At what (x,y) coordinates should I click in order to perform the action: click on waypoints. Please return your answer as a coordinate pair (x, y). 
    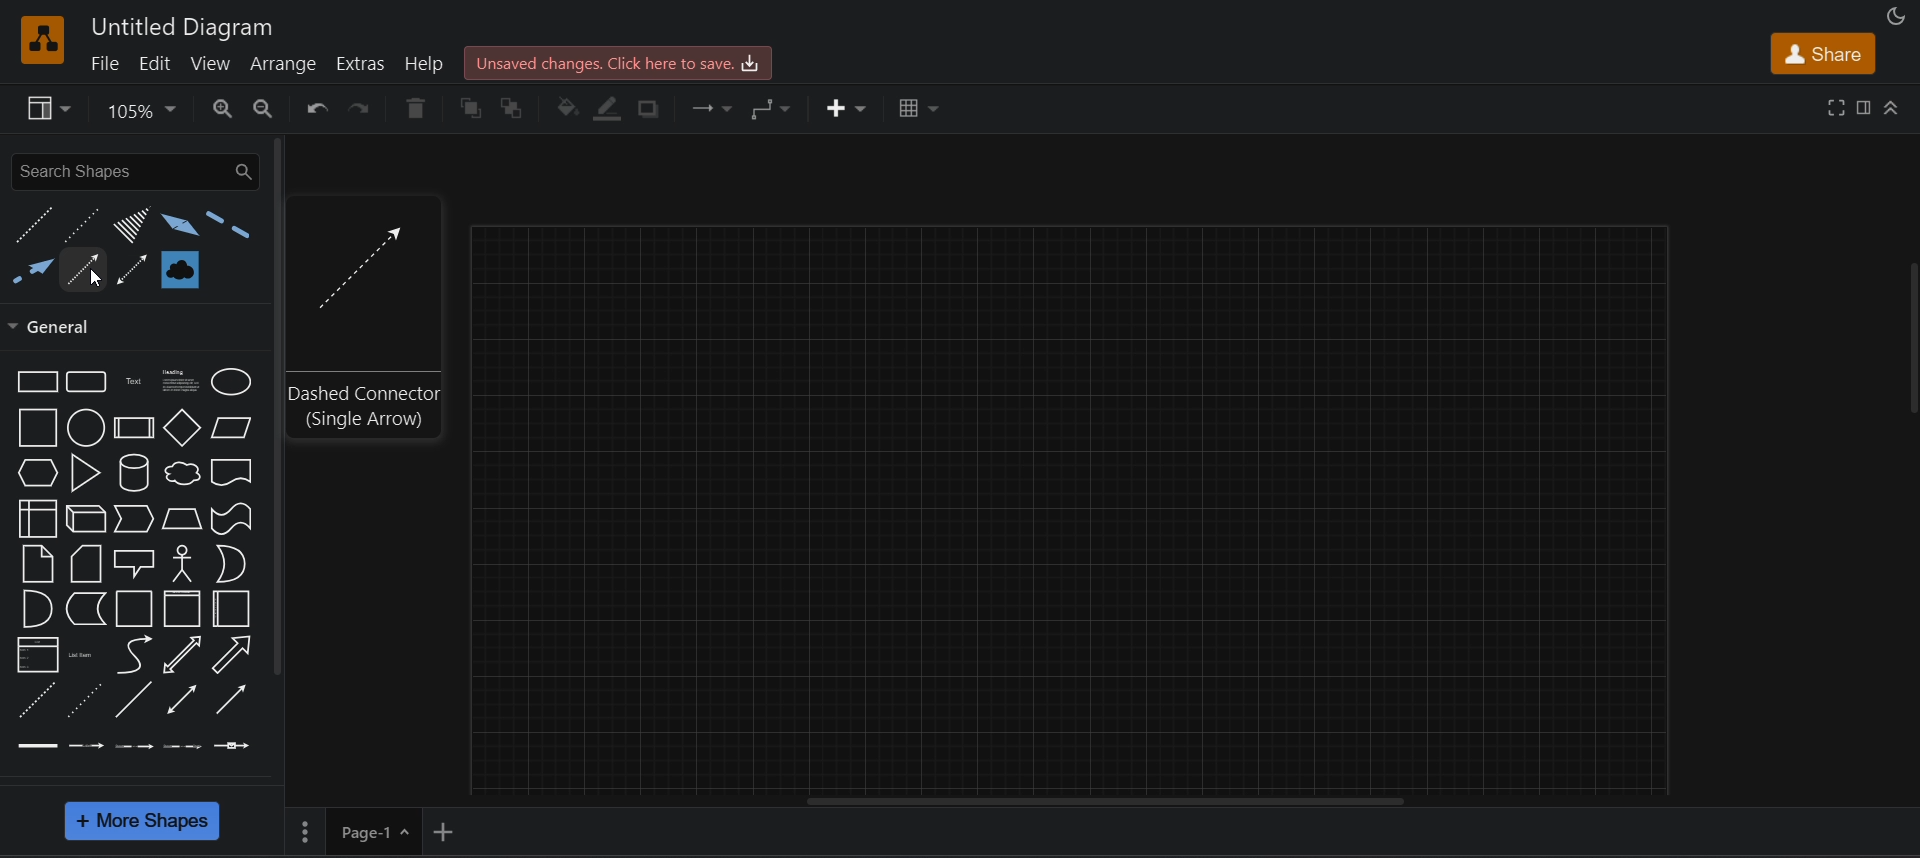
    Looking at the image, I should click on (775, 109).